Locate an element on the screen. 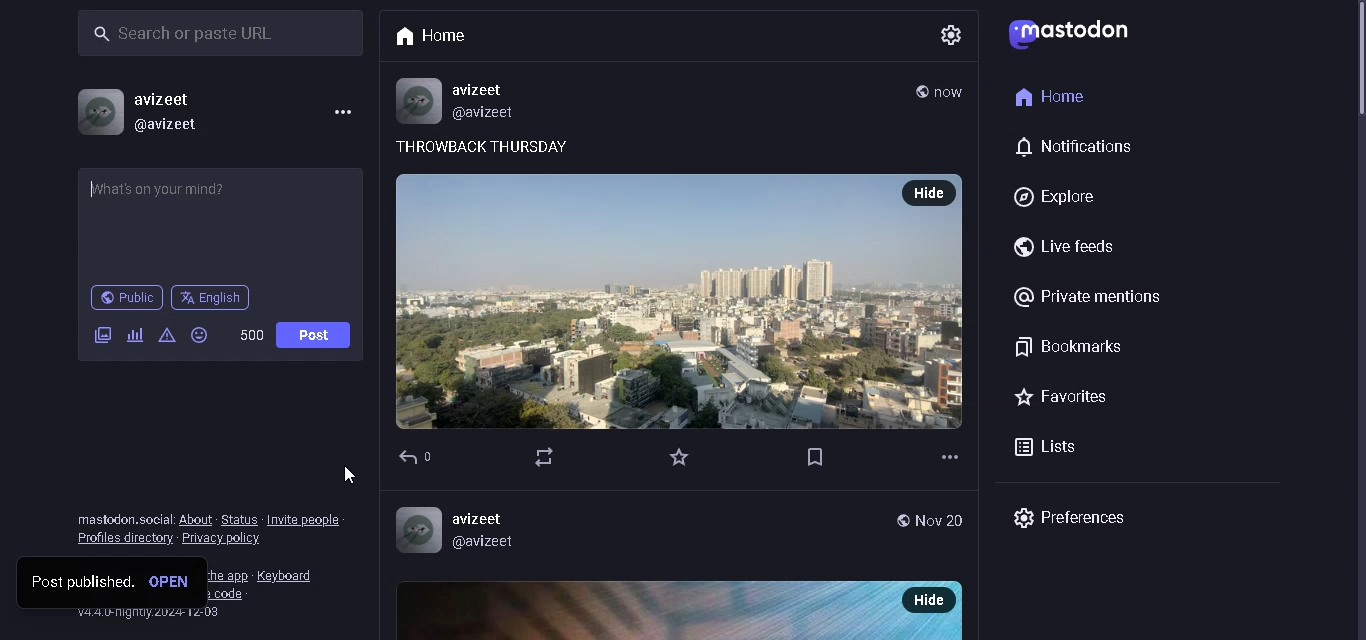 The image size is (1366, 640). post with photo is located at coordinates (684, 304).